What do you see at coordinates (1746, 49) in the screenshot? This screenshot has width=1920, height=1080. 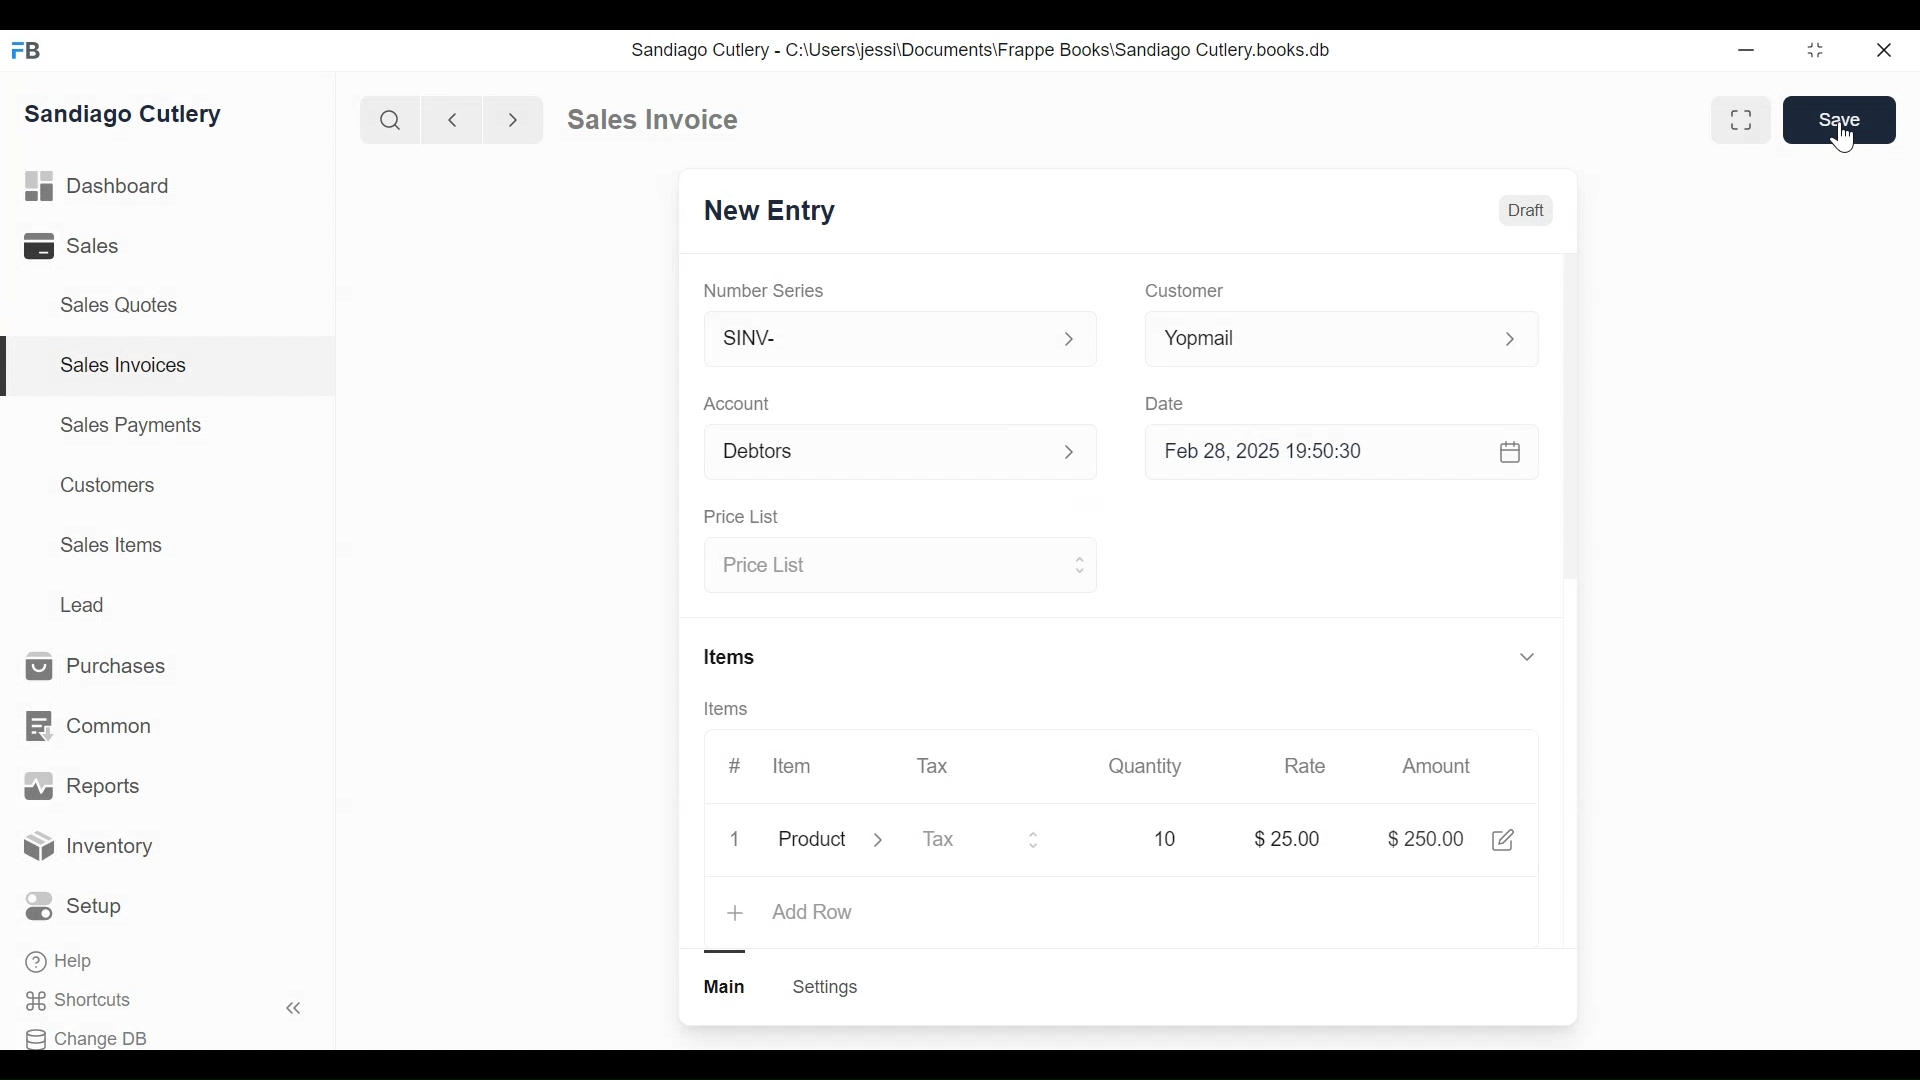 I see `minimize` at bounding box center [1746, 49].